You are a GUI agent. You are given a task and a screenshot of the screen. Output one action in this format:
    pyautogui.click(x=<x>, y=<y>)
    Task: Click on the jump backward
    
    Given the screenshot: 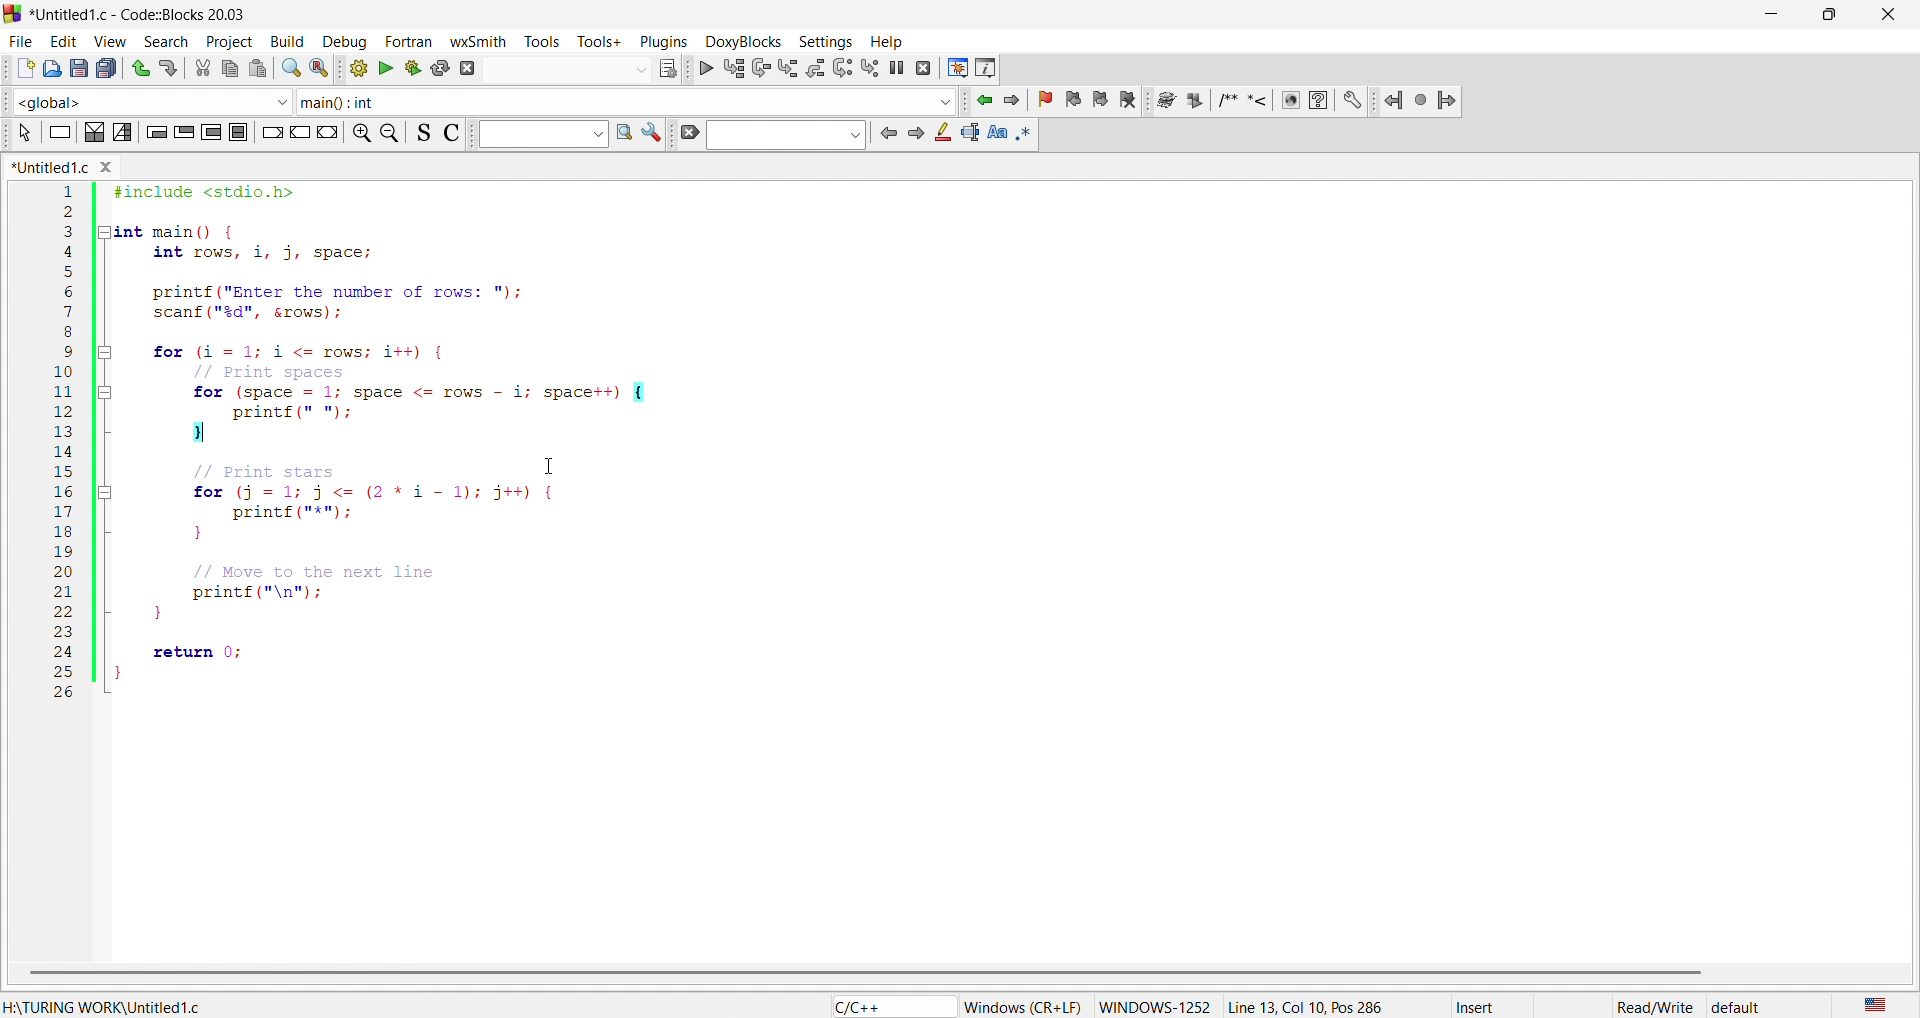 What is the action you would take?
    pyautogui.click(x=981, y=100)
    